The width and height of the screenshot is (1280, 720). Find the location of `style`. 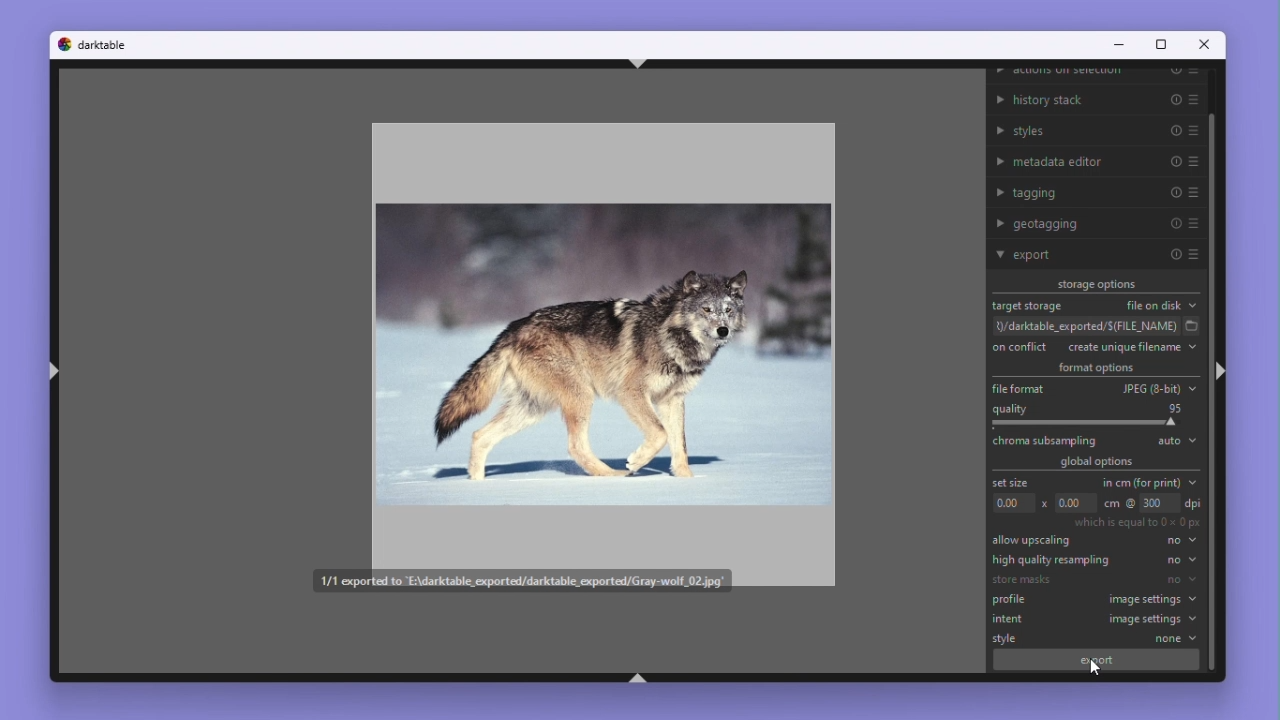

style is located at coordinates (1003, 638).